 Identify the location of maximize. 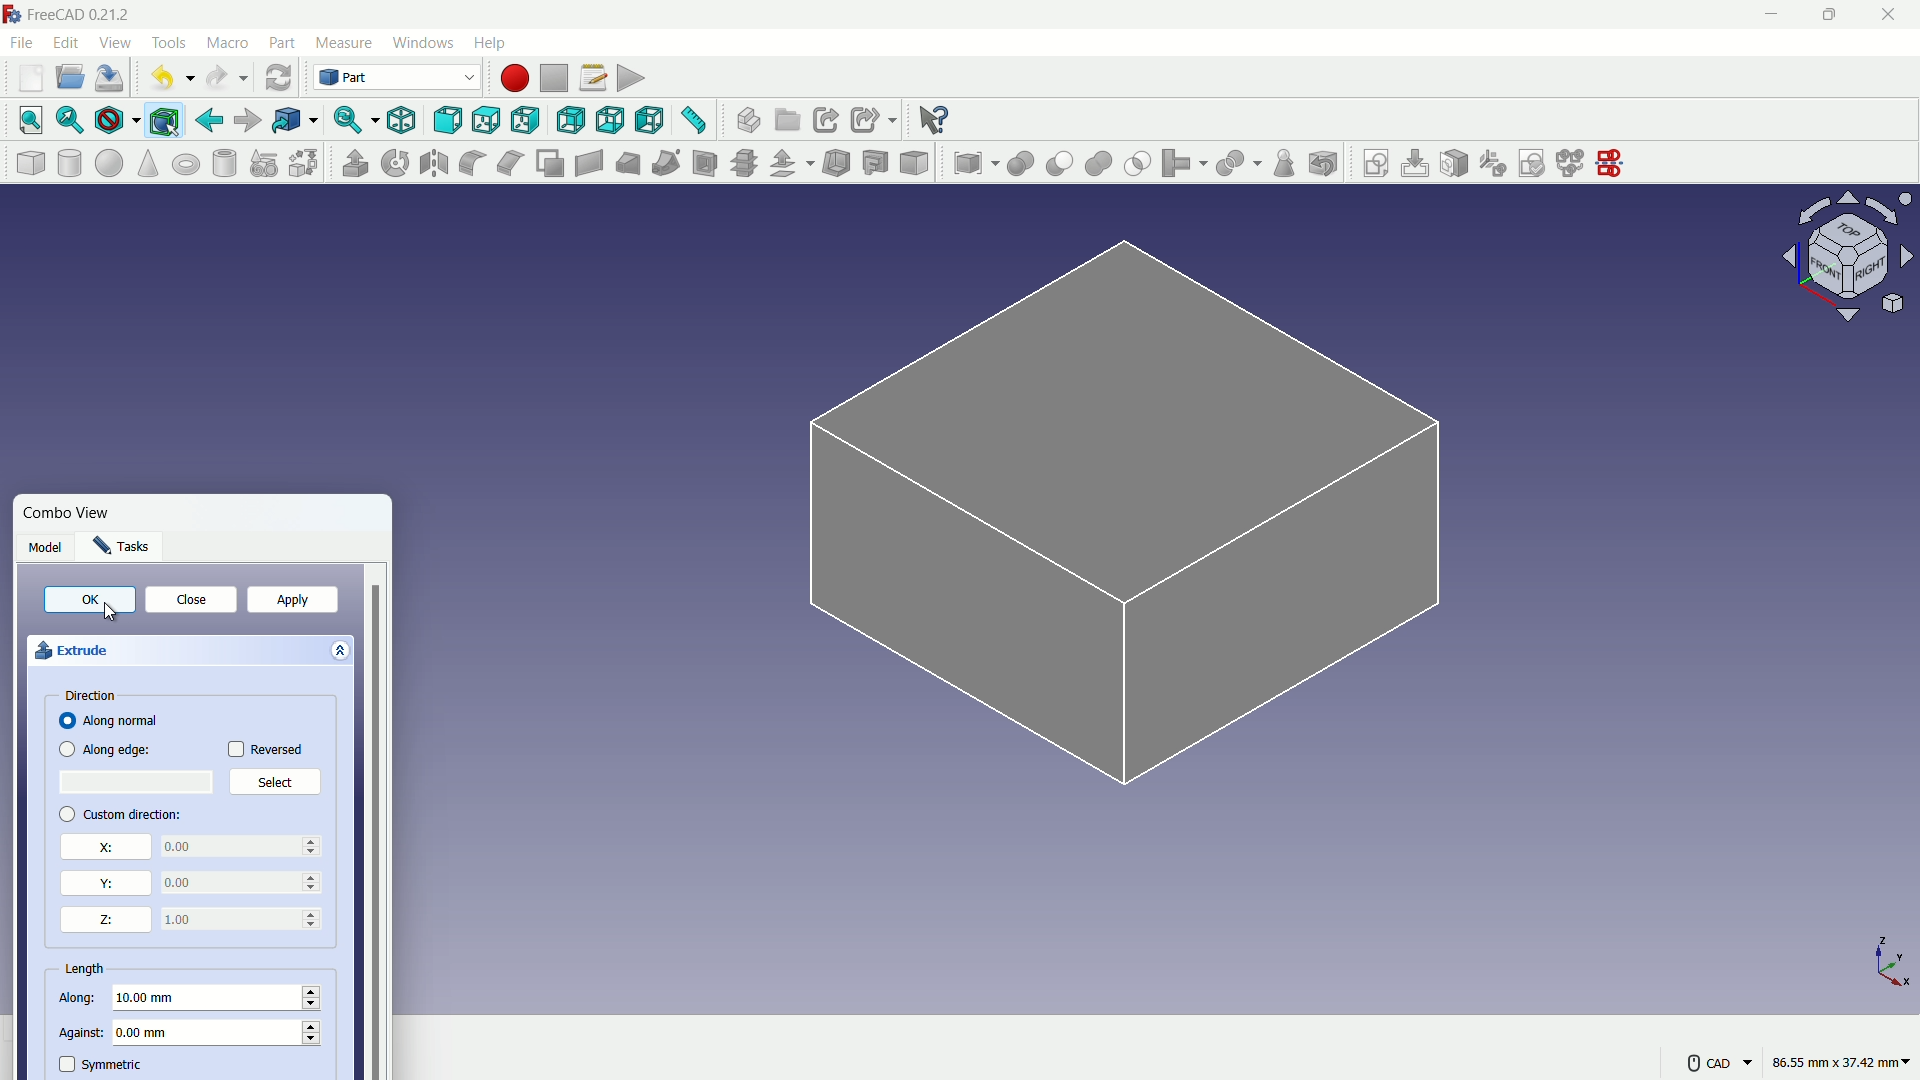
(1834, 16).